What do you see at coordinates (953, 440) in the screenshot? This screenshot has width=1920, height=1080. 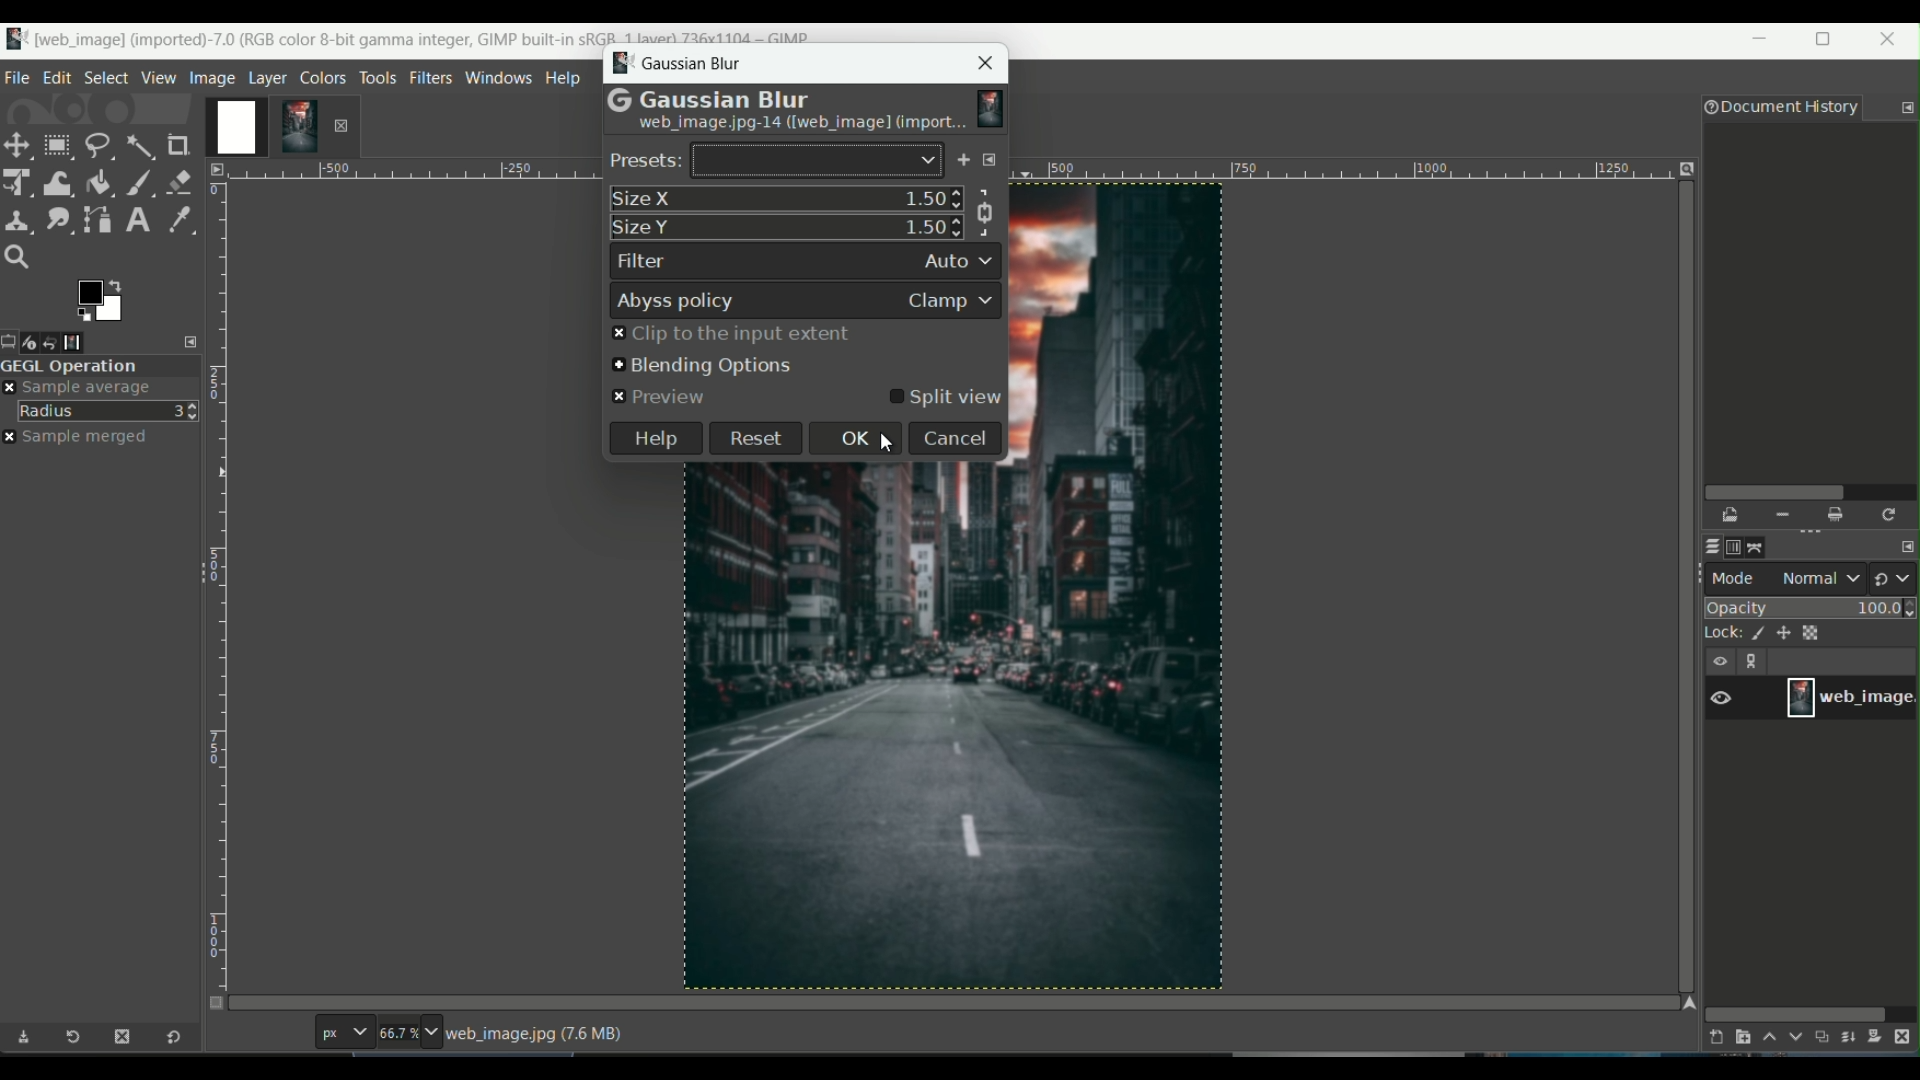 I see `cancel` at bounding box center [953, 440].